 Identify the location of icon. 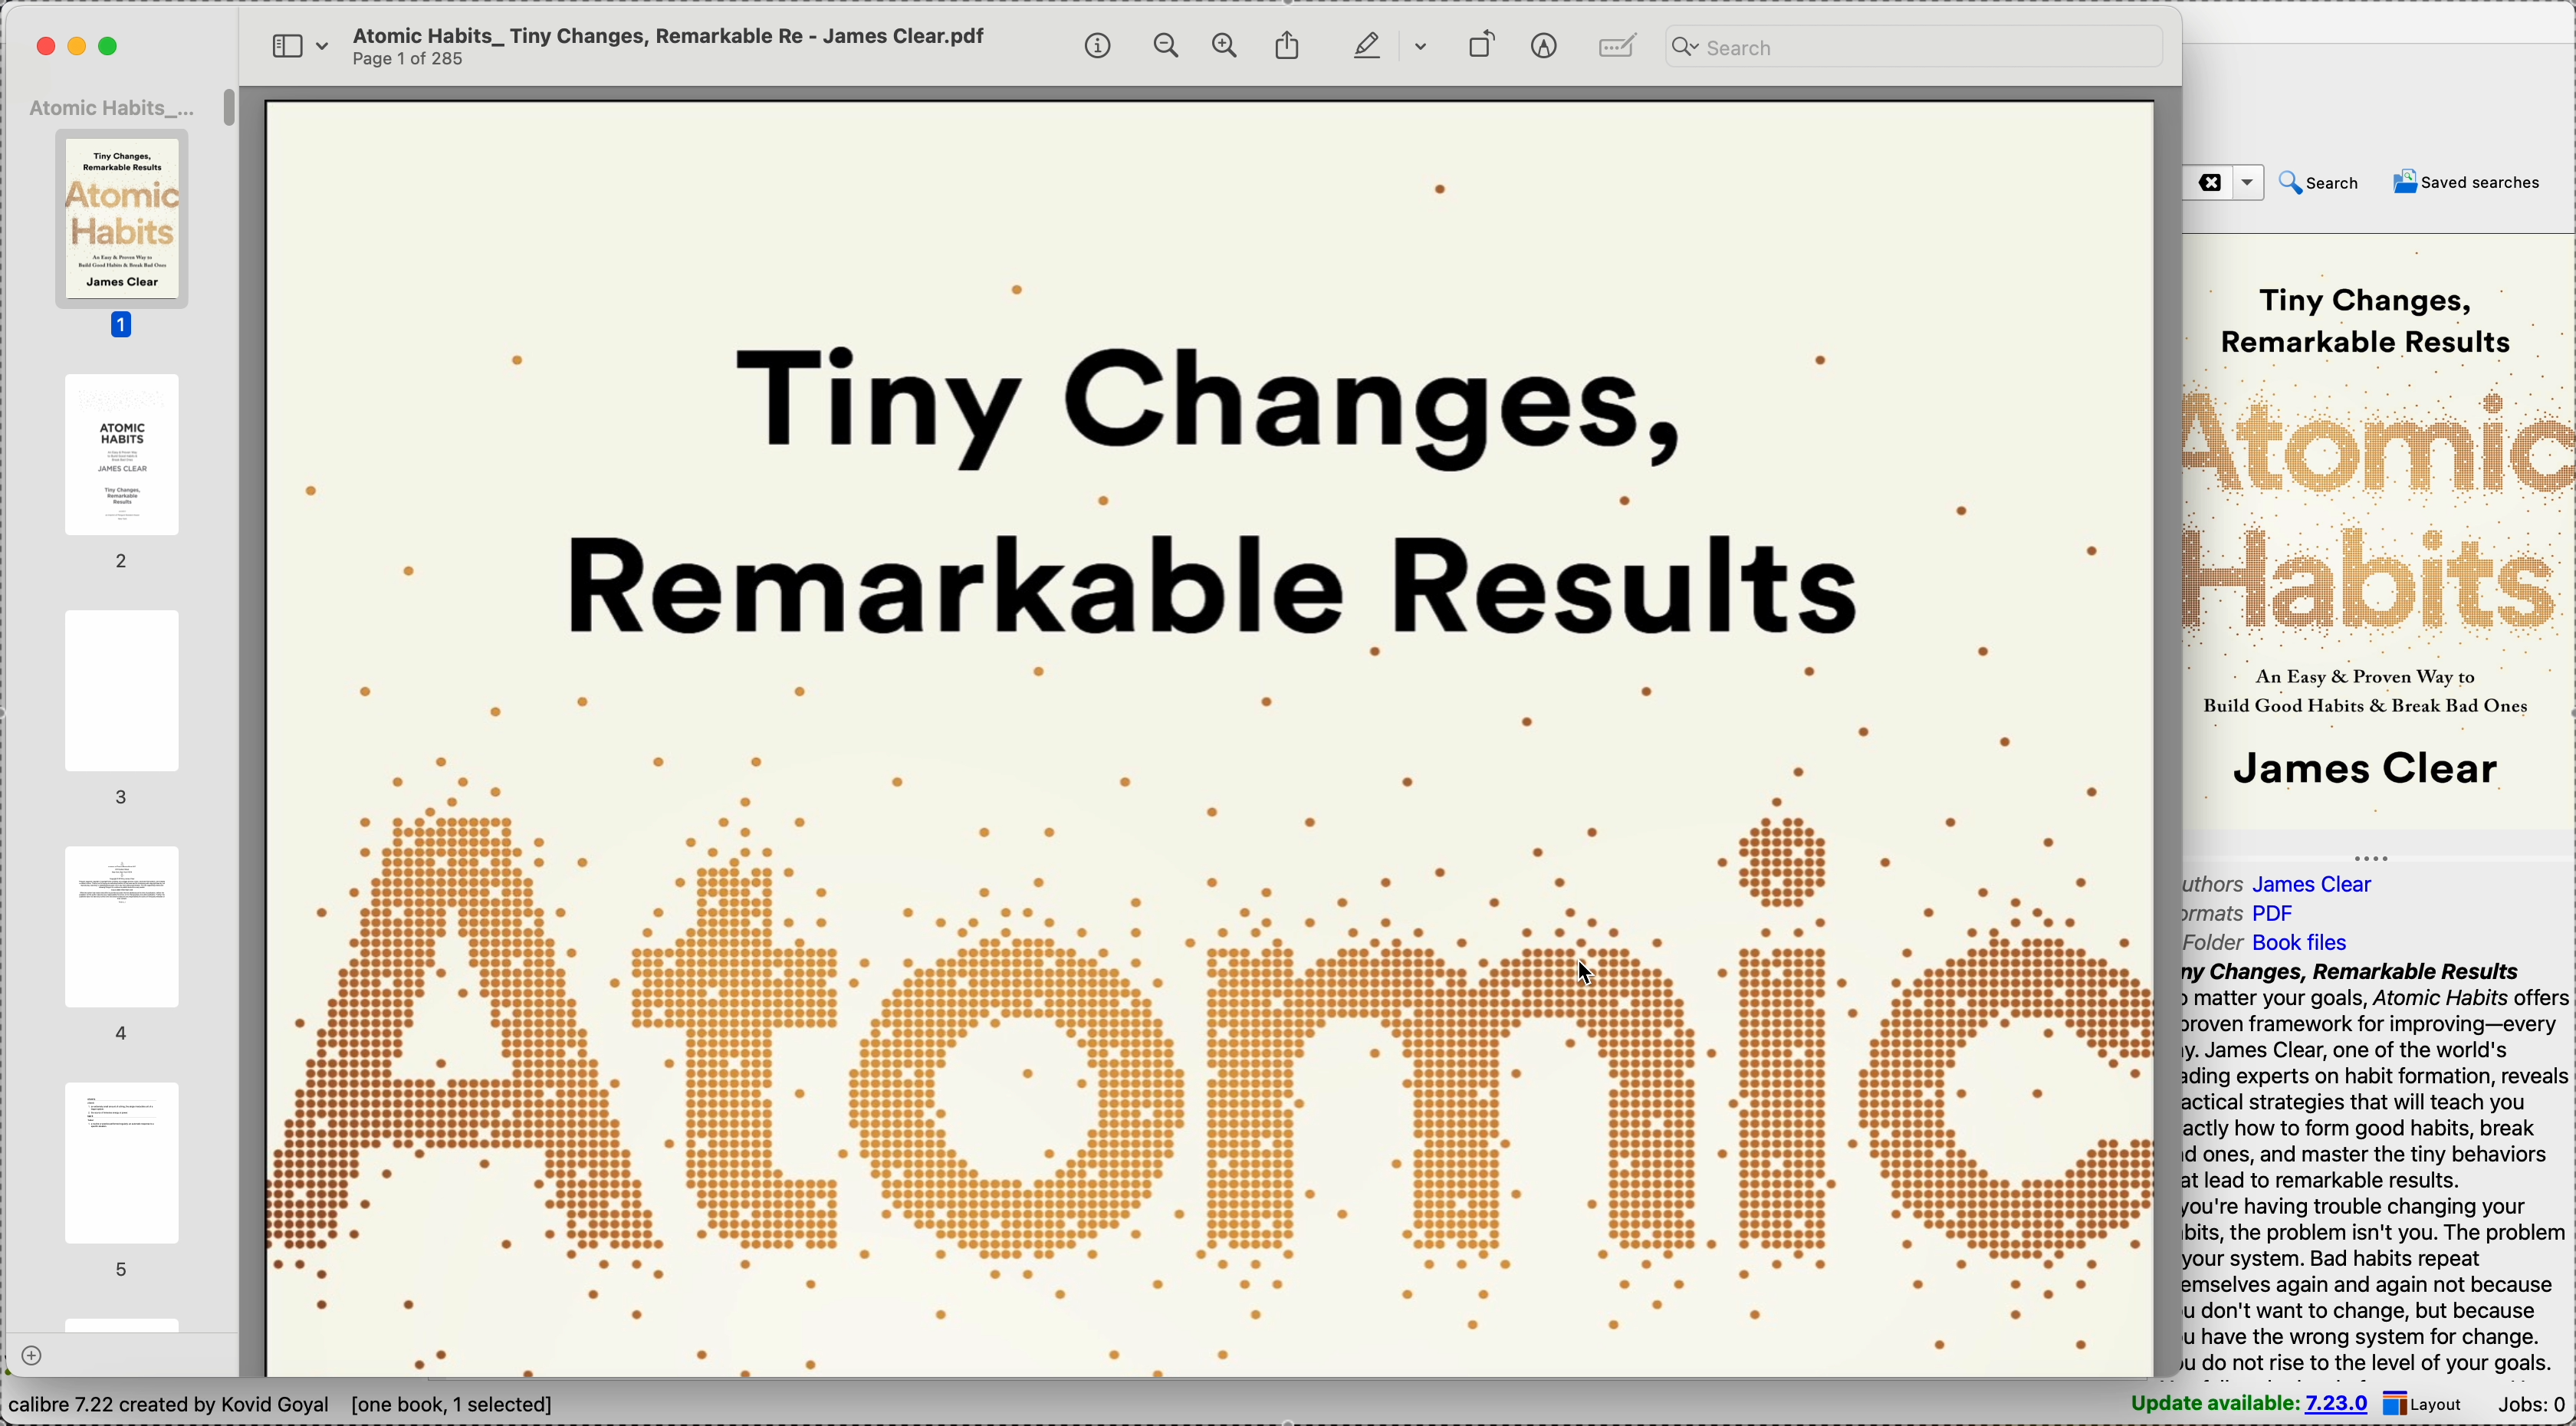
(1617, 45).